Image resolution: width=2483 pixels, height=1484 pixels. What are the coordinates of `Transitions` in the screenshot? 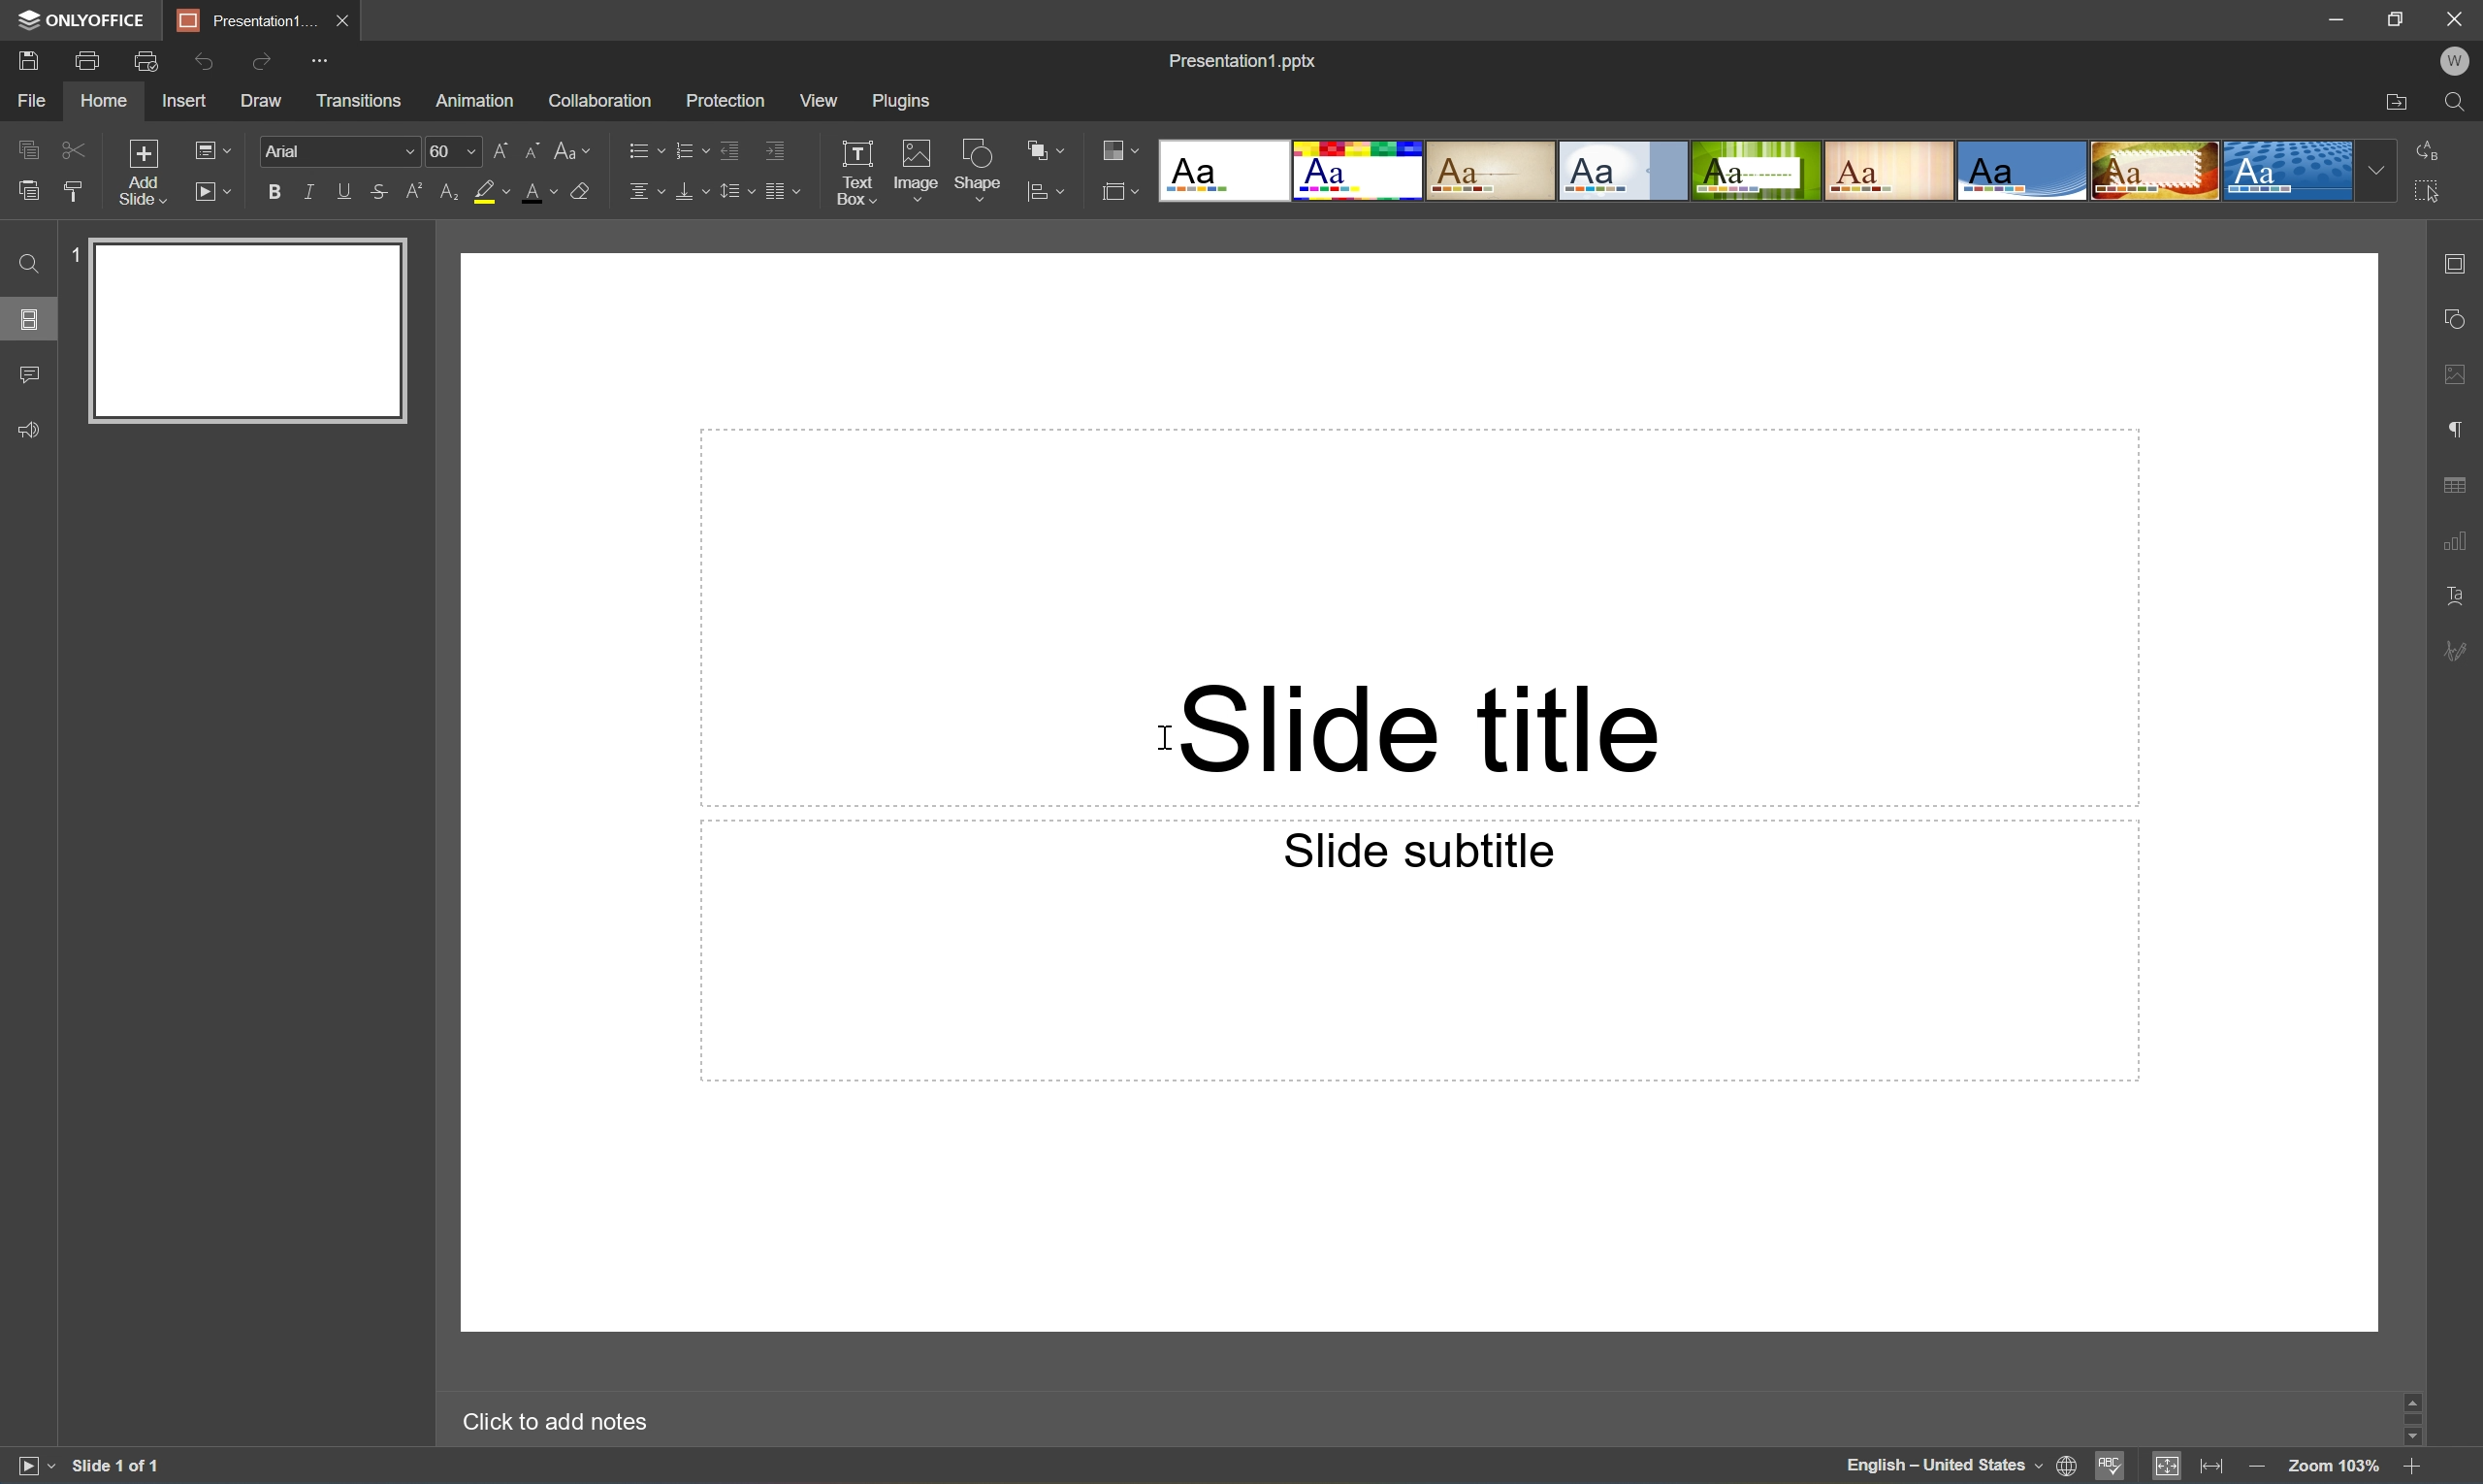 It's located at (359, 102).